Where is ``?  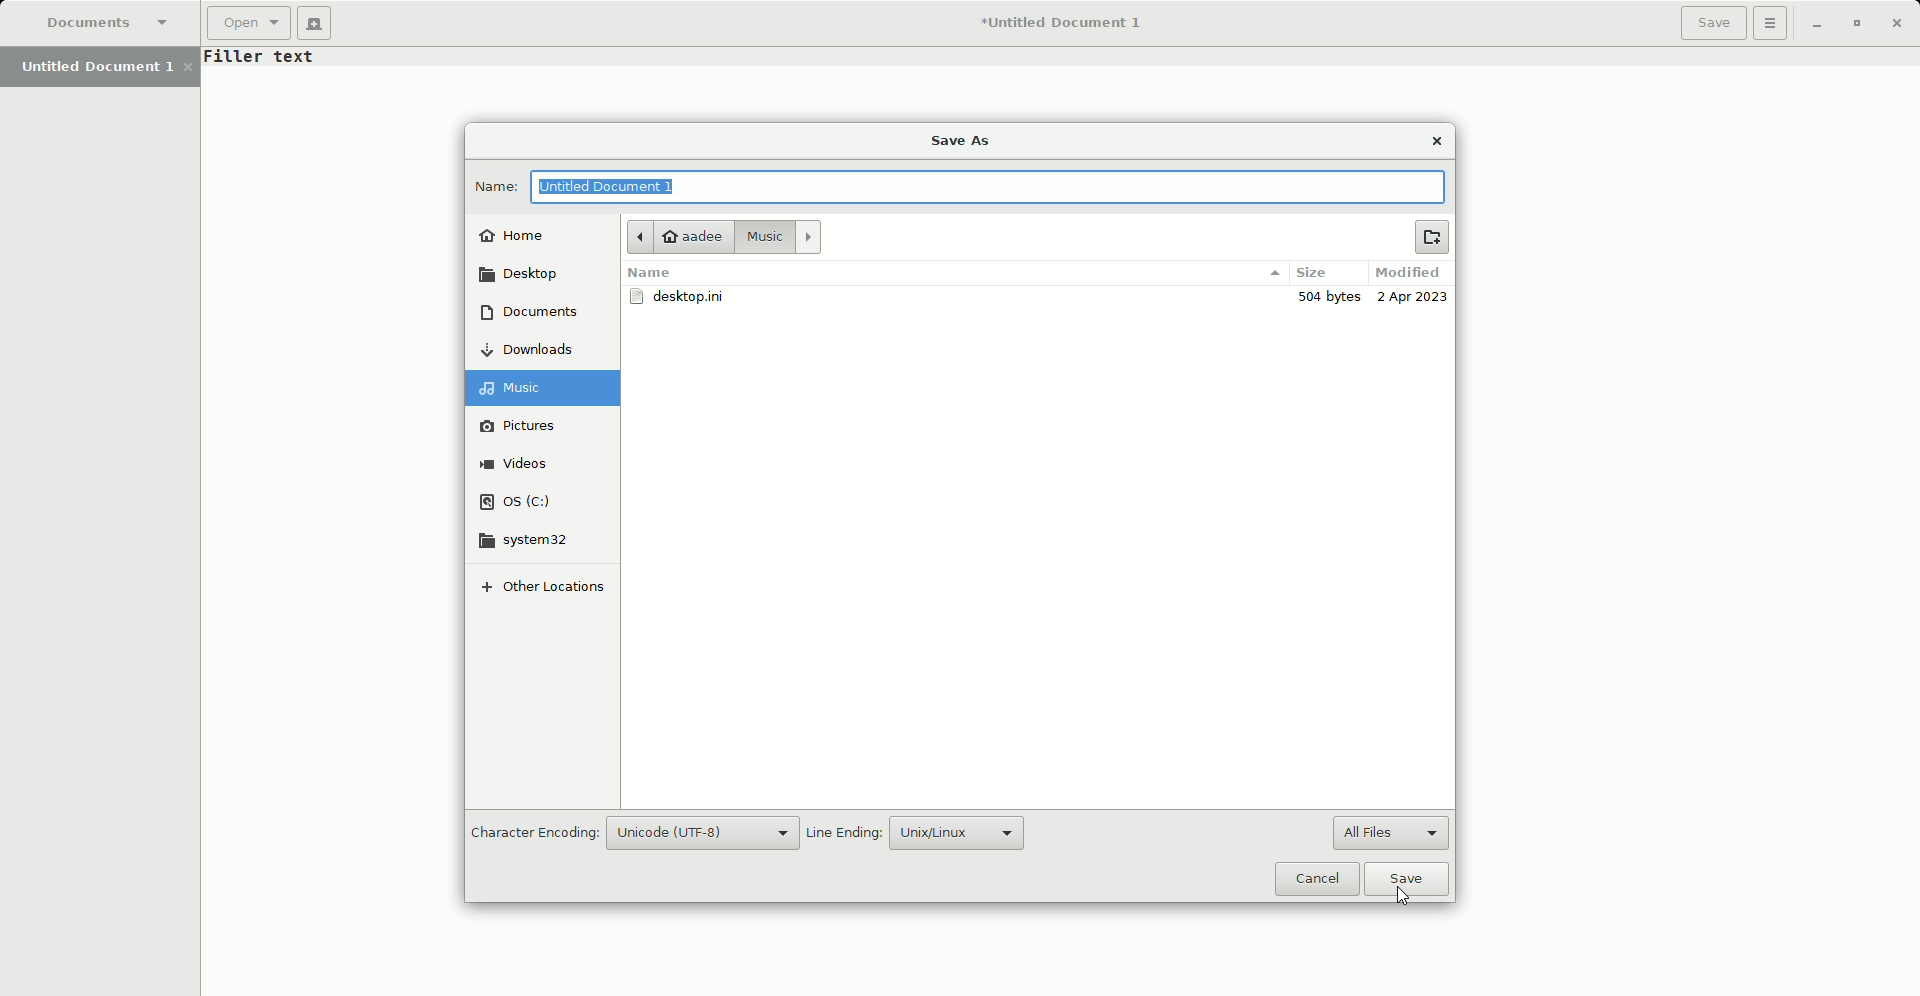  is located at coordinates (647, 273).